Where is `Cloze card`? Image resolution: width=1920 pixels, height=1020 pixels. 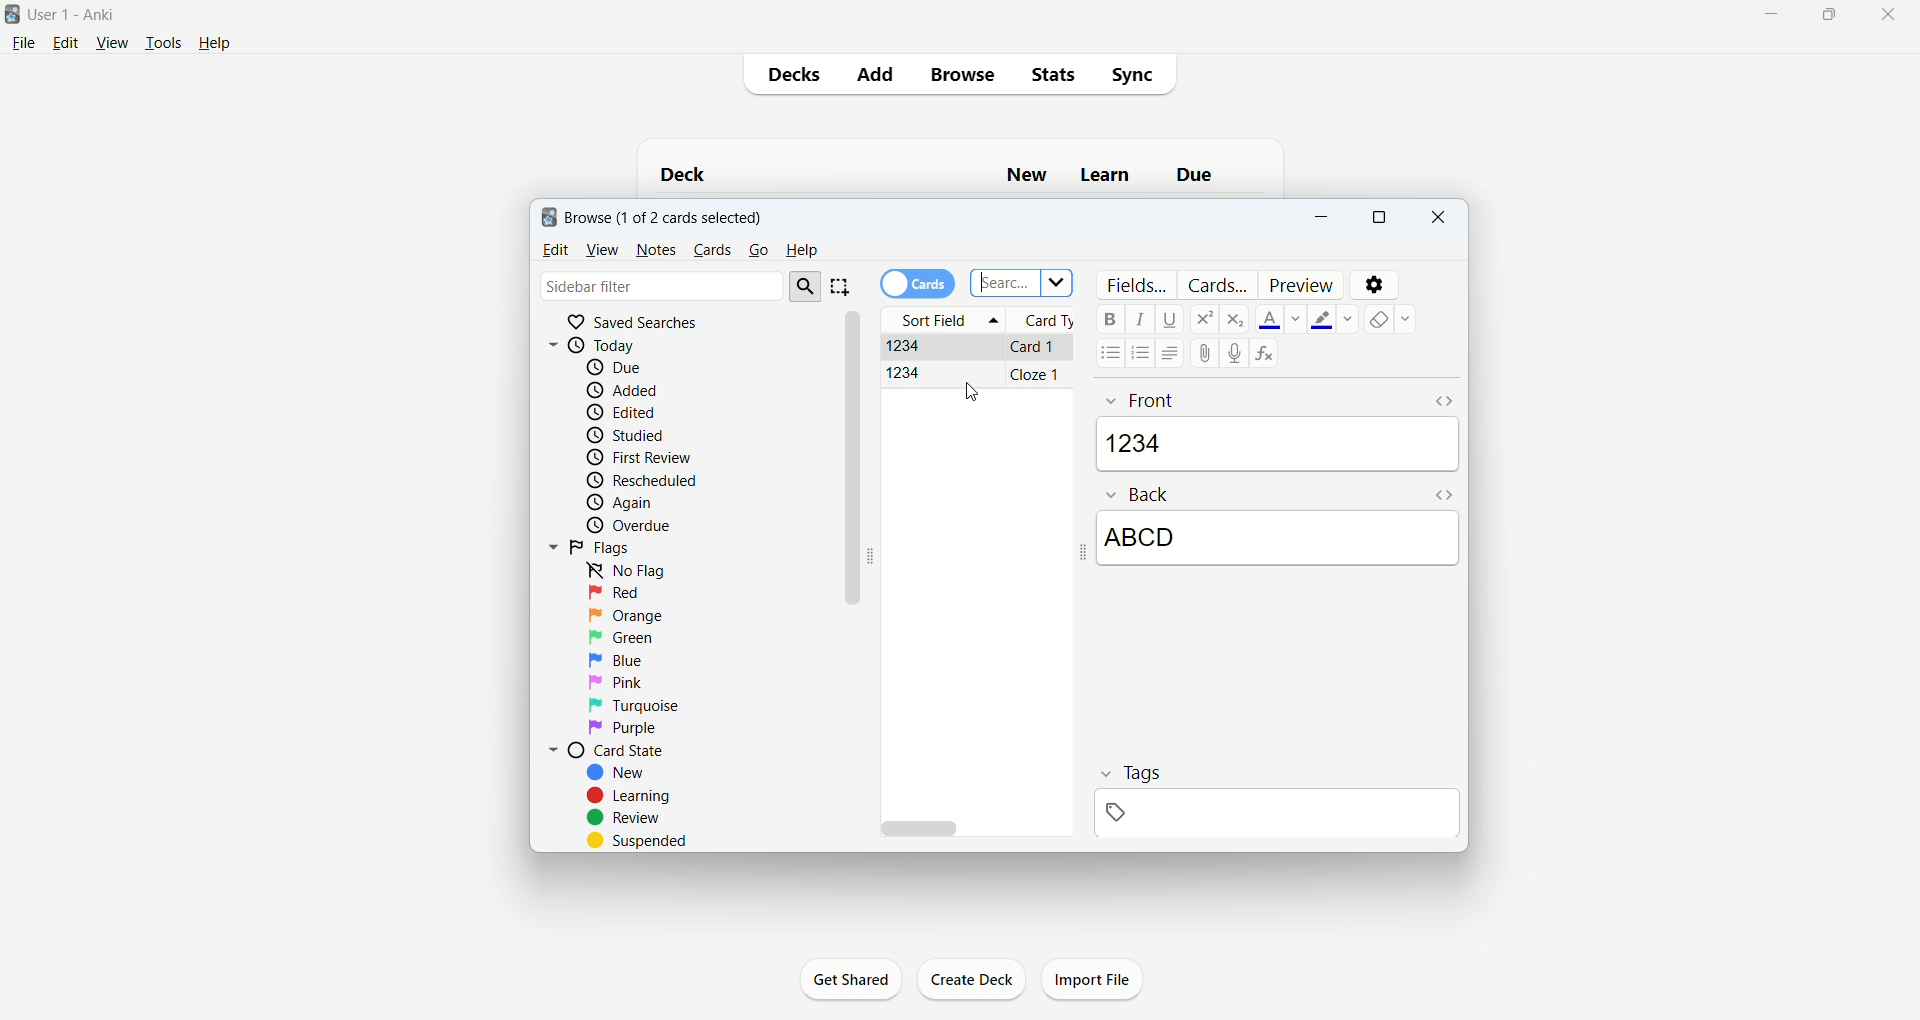 Cloze card is located at coordinates (979, 376).